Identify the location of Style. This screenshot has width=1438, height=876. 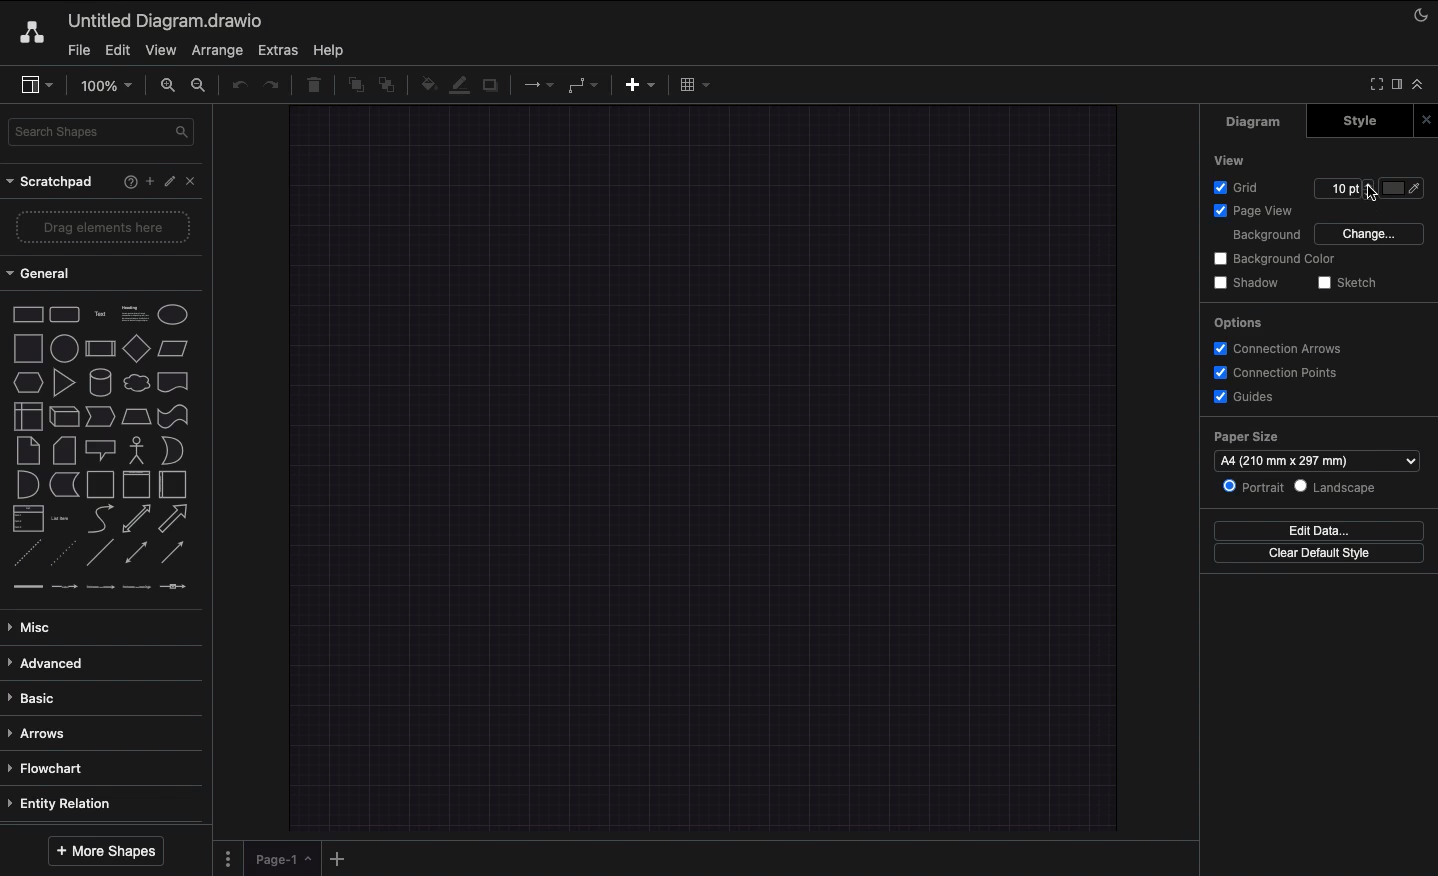
(1351, 122).